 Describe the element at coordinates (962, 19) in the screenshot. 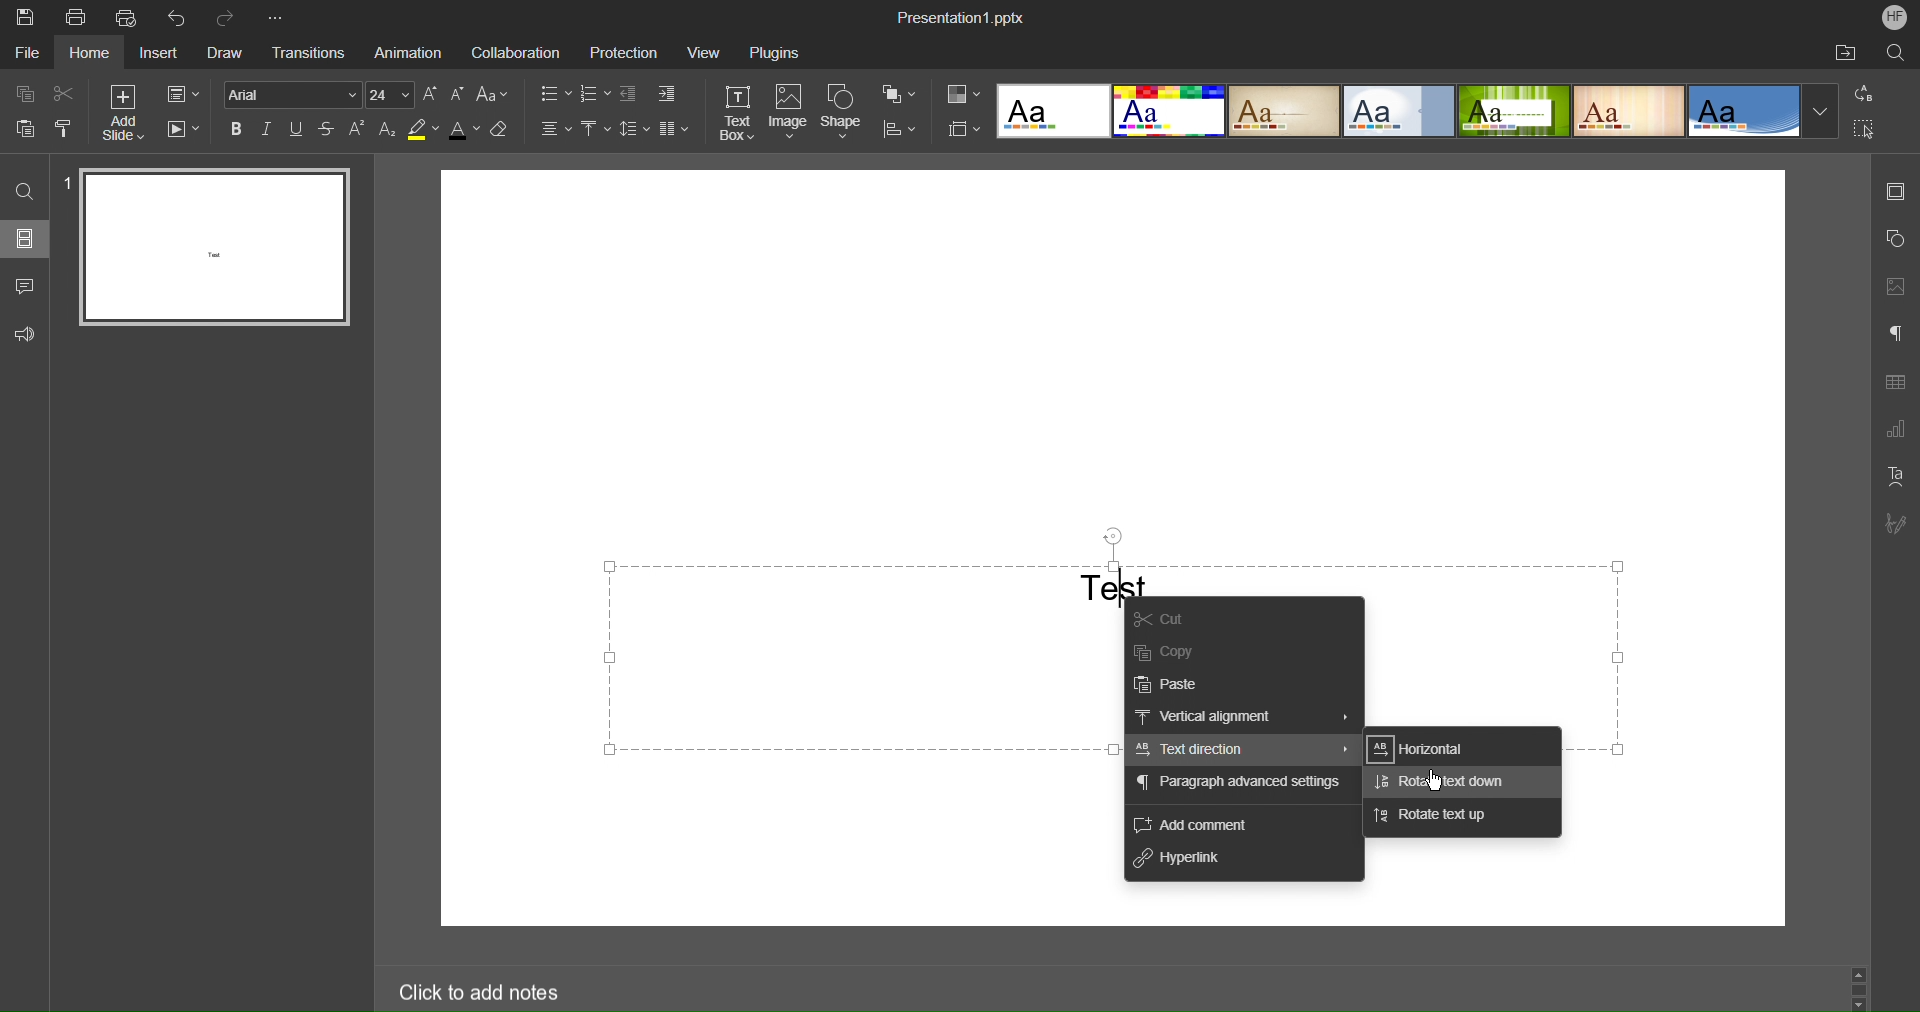

I see `Presentation1` at that location.